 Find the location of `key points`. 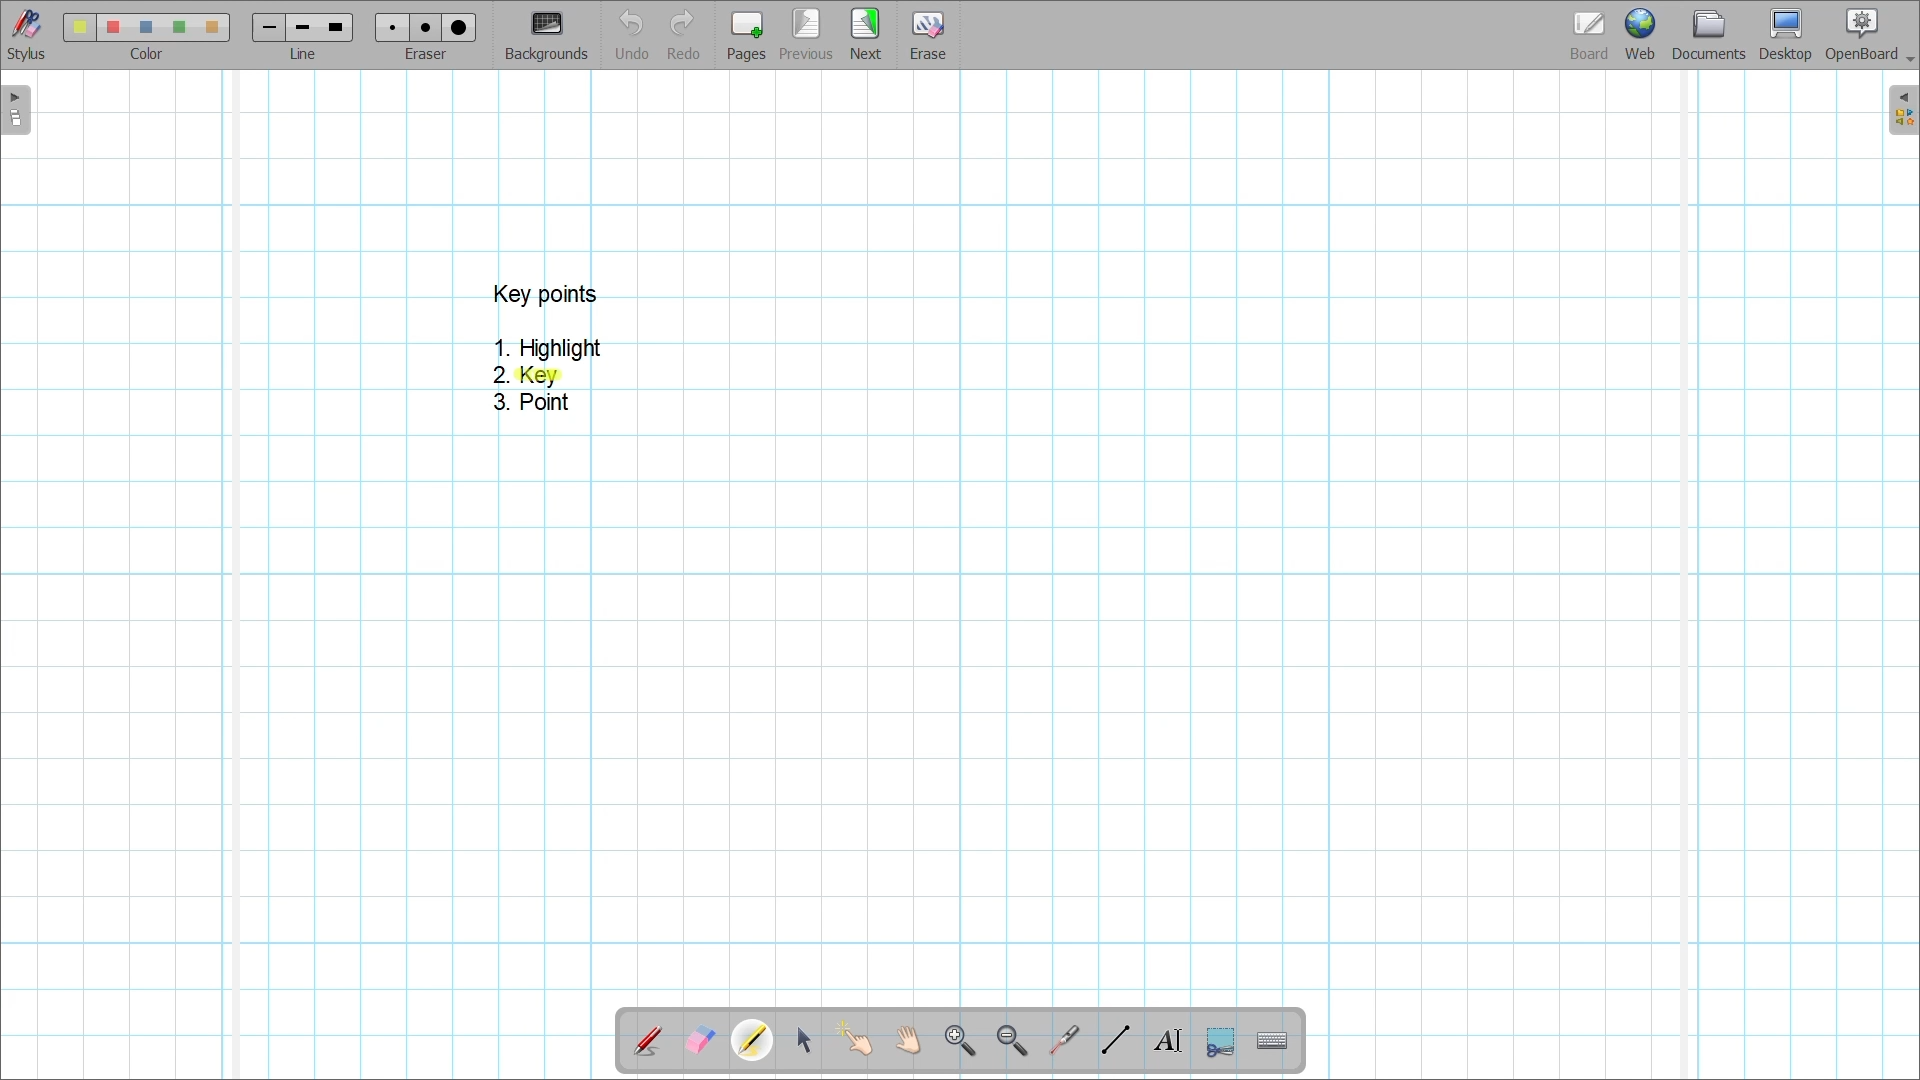

key points is located at coordinates (546, 293).